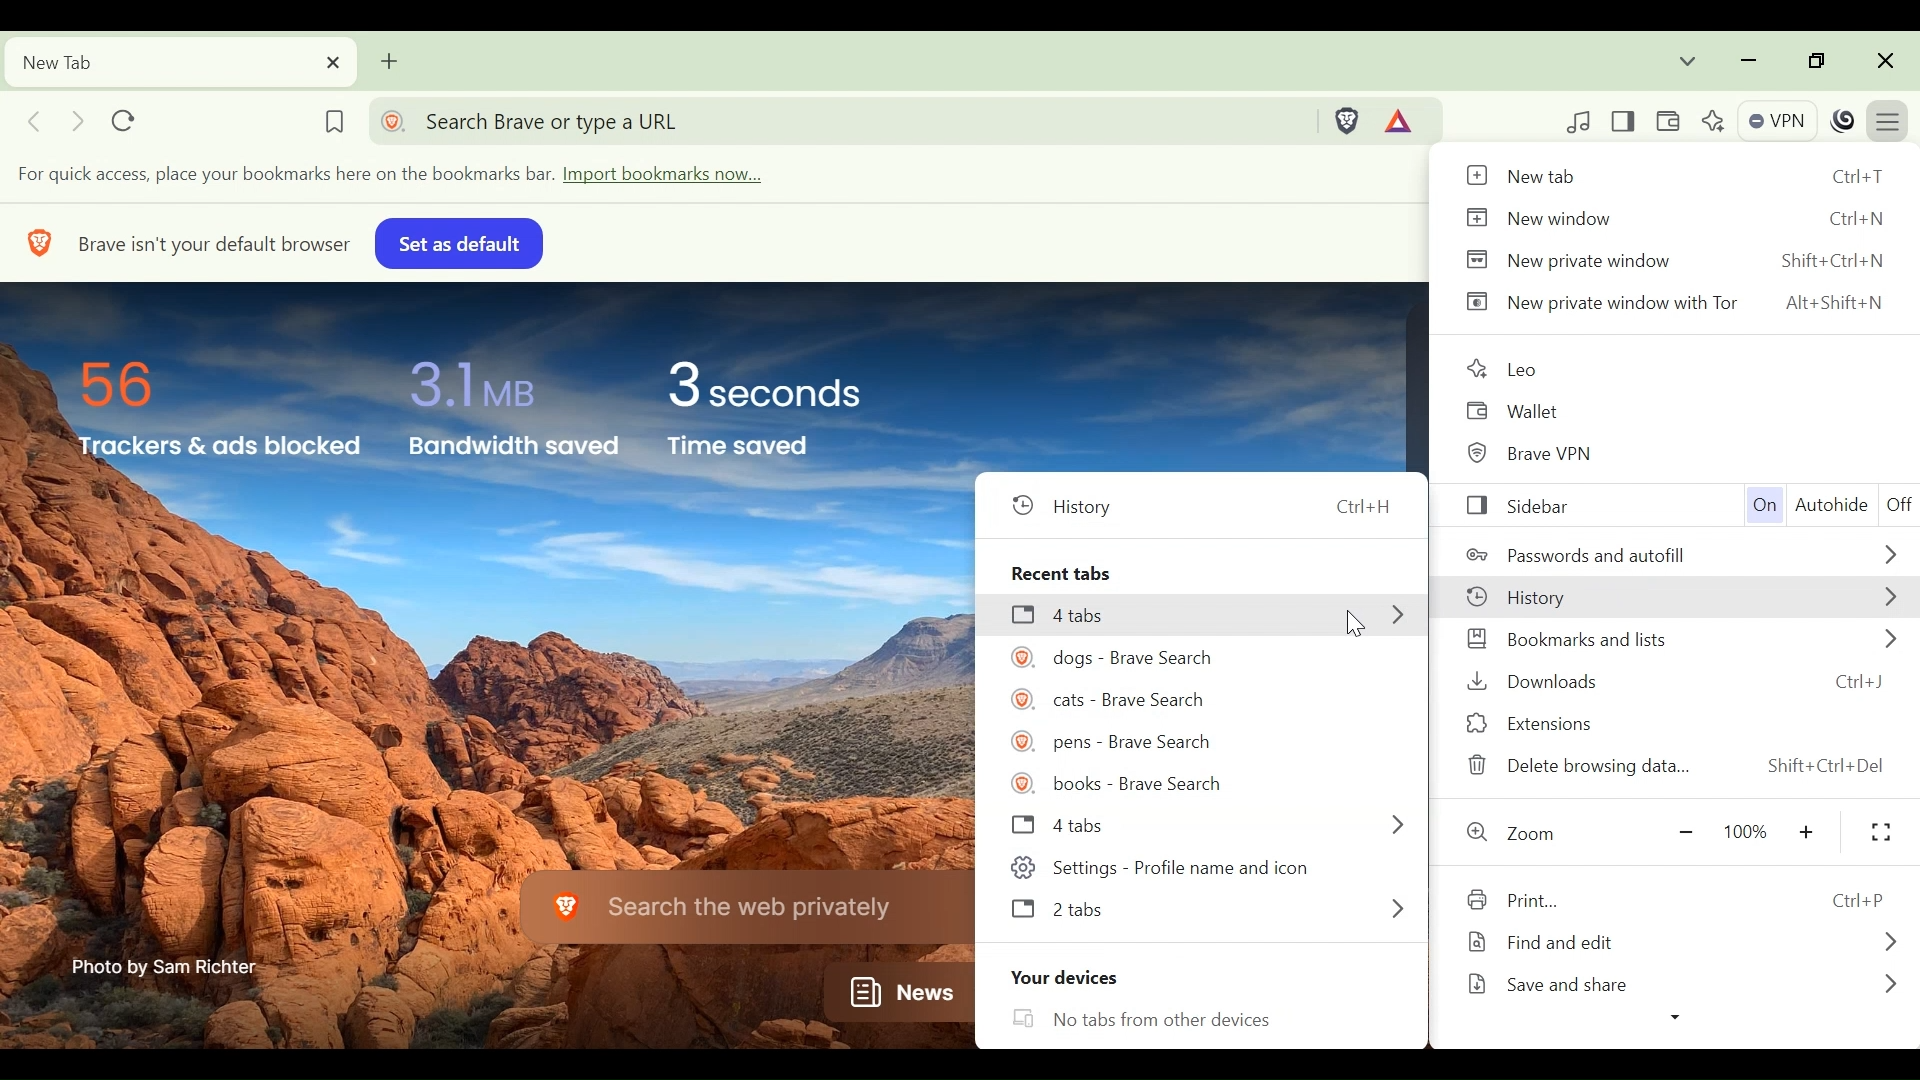  What do you see at coordinates (1832, 506) in the screenshot?
I see `Autohide` at bounding box center [1832, 506].